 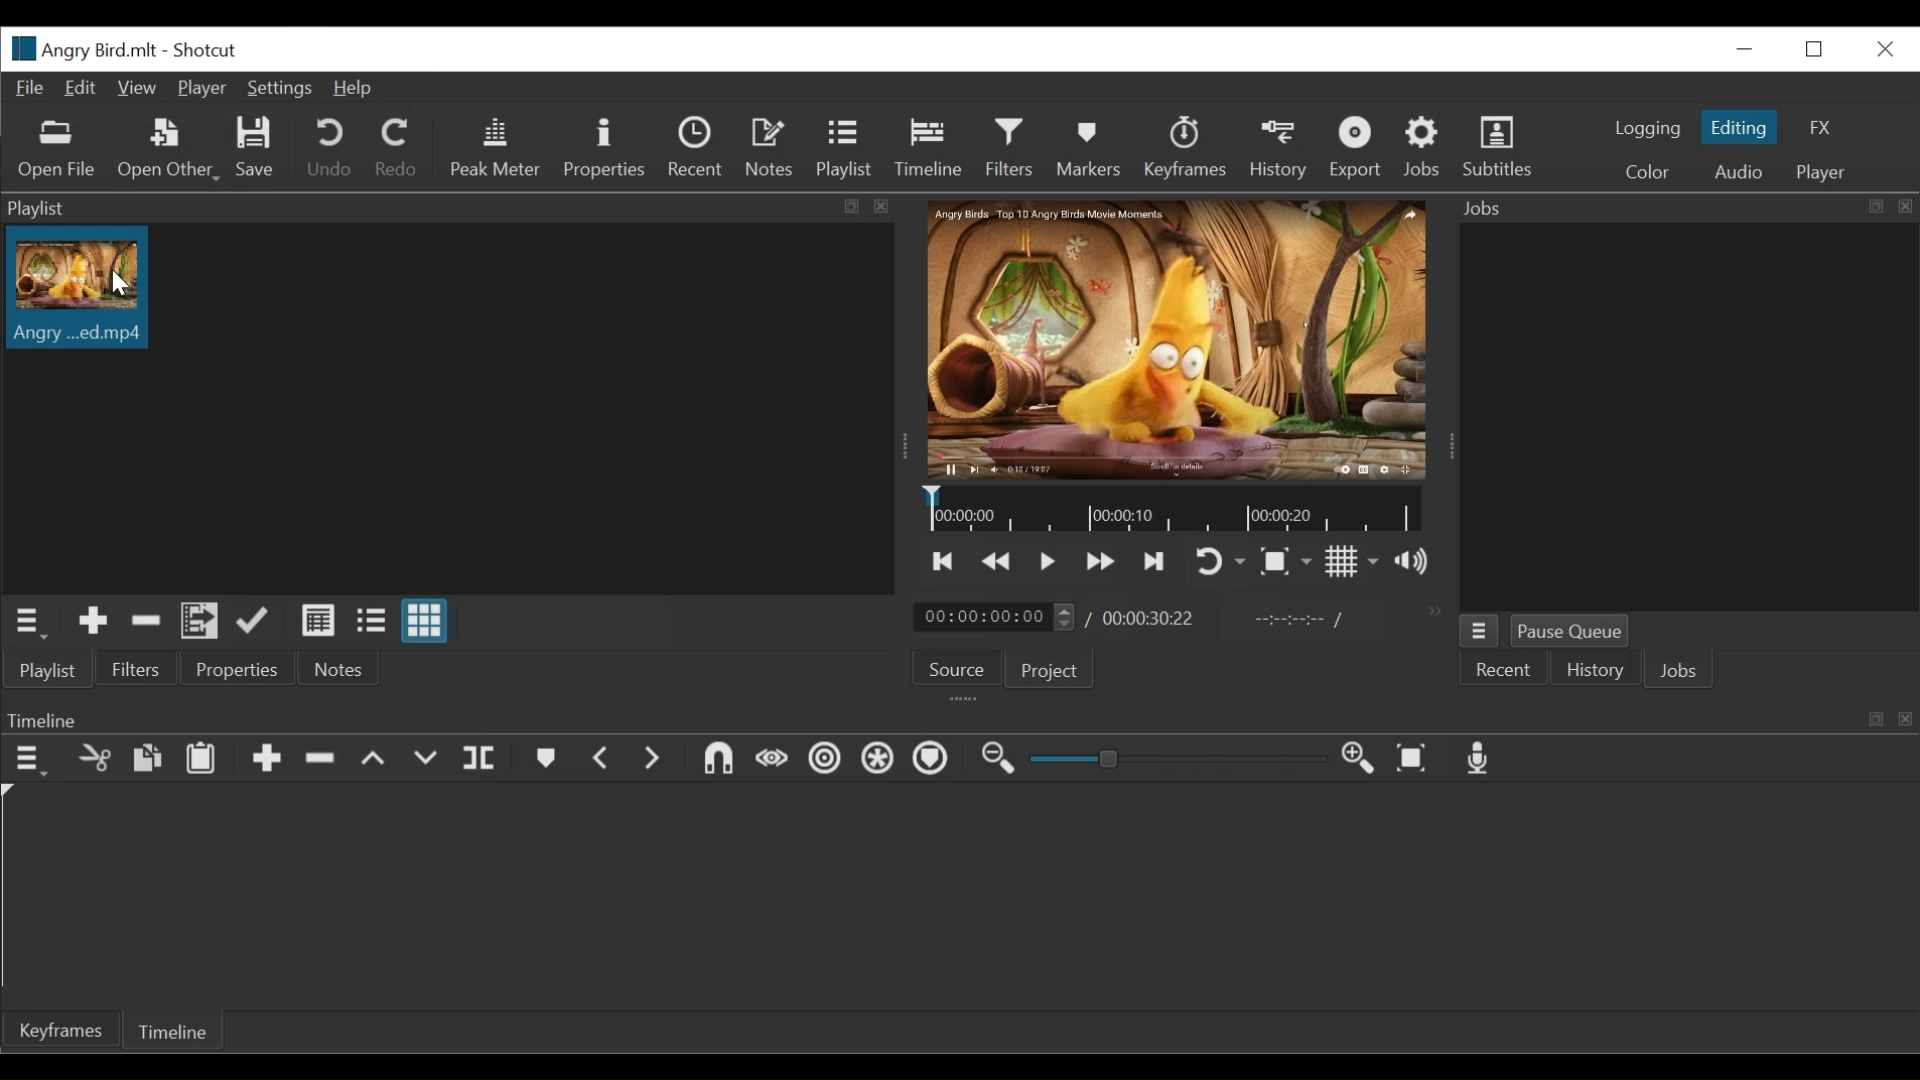 What do you see at coordinates (1286, 563) in the screenshot?
I see `Toggle zoom` at bounding box center [1286, 563].